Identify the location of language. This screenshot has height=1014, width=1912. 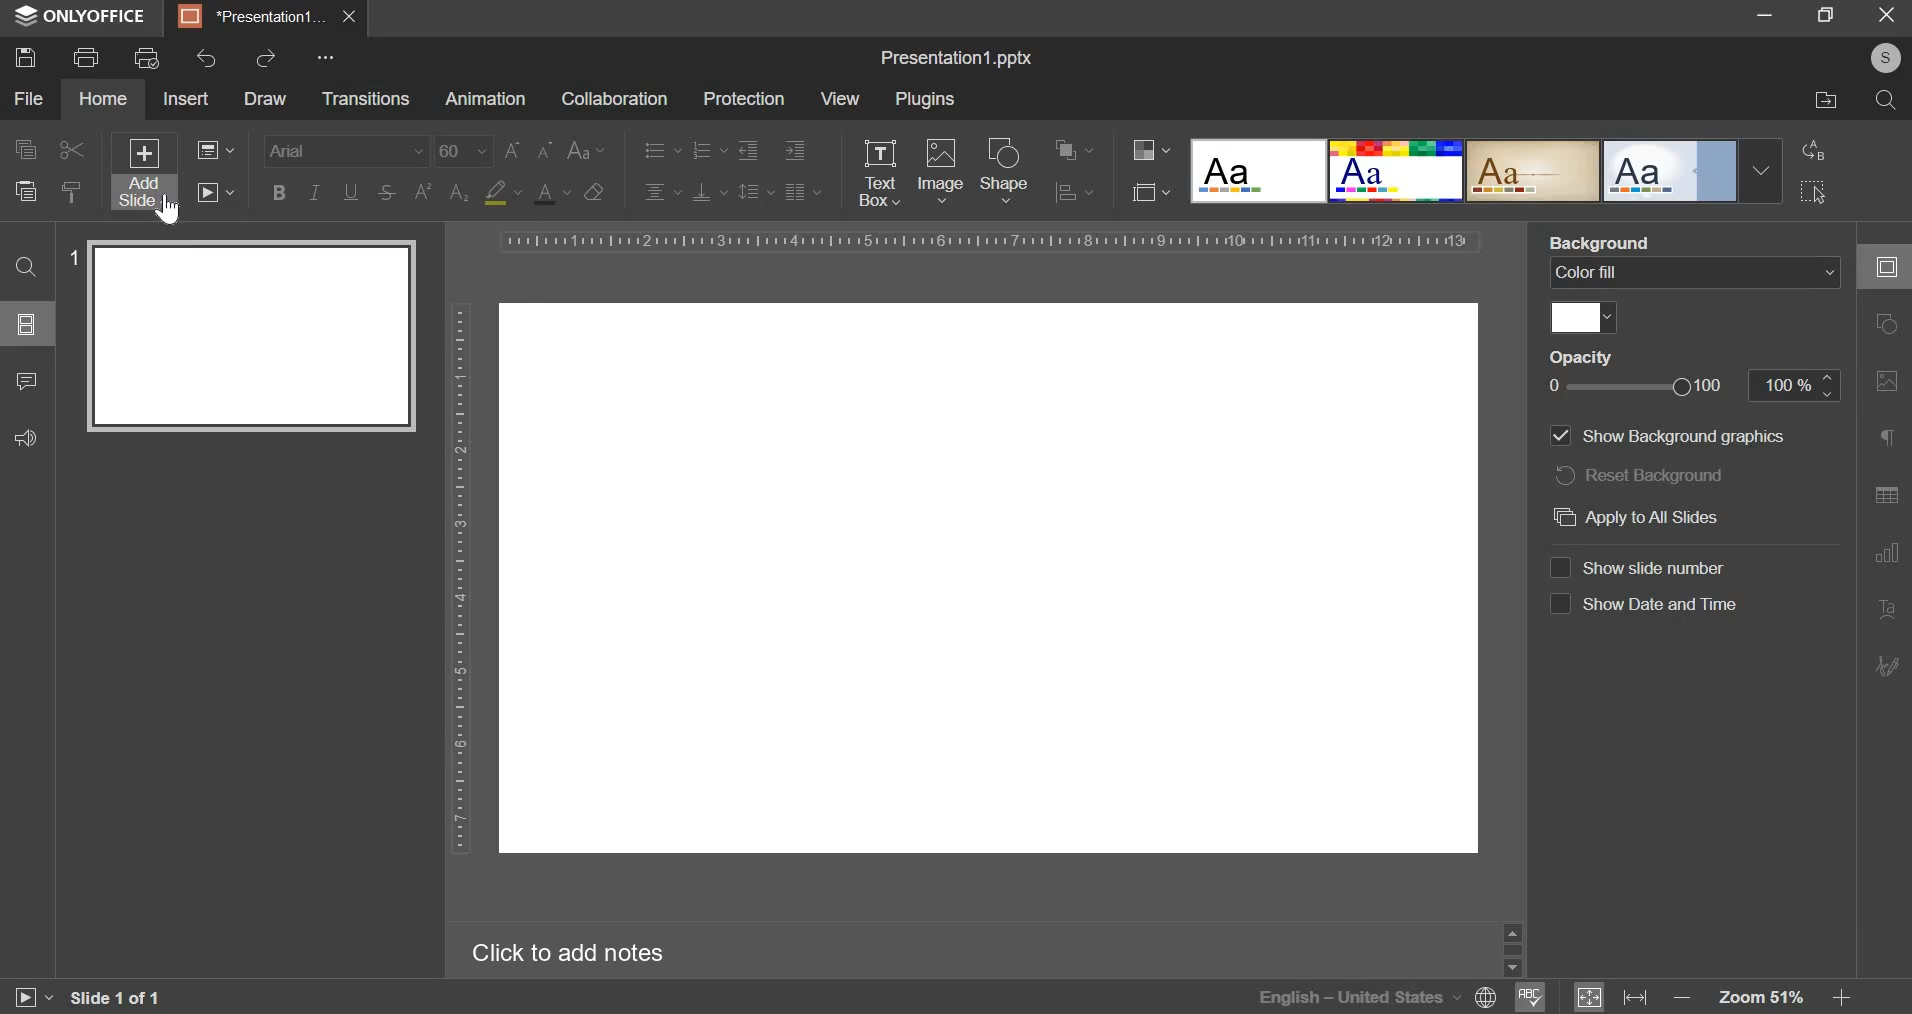
(1358, 997).